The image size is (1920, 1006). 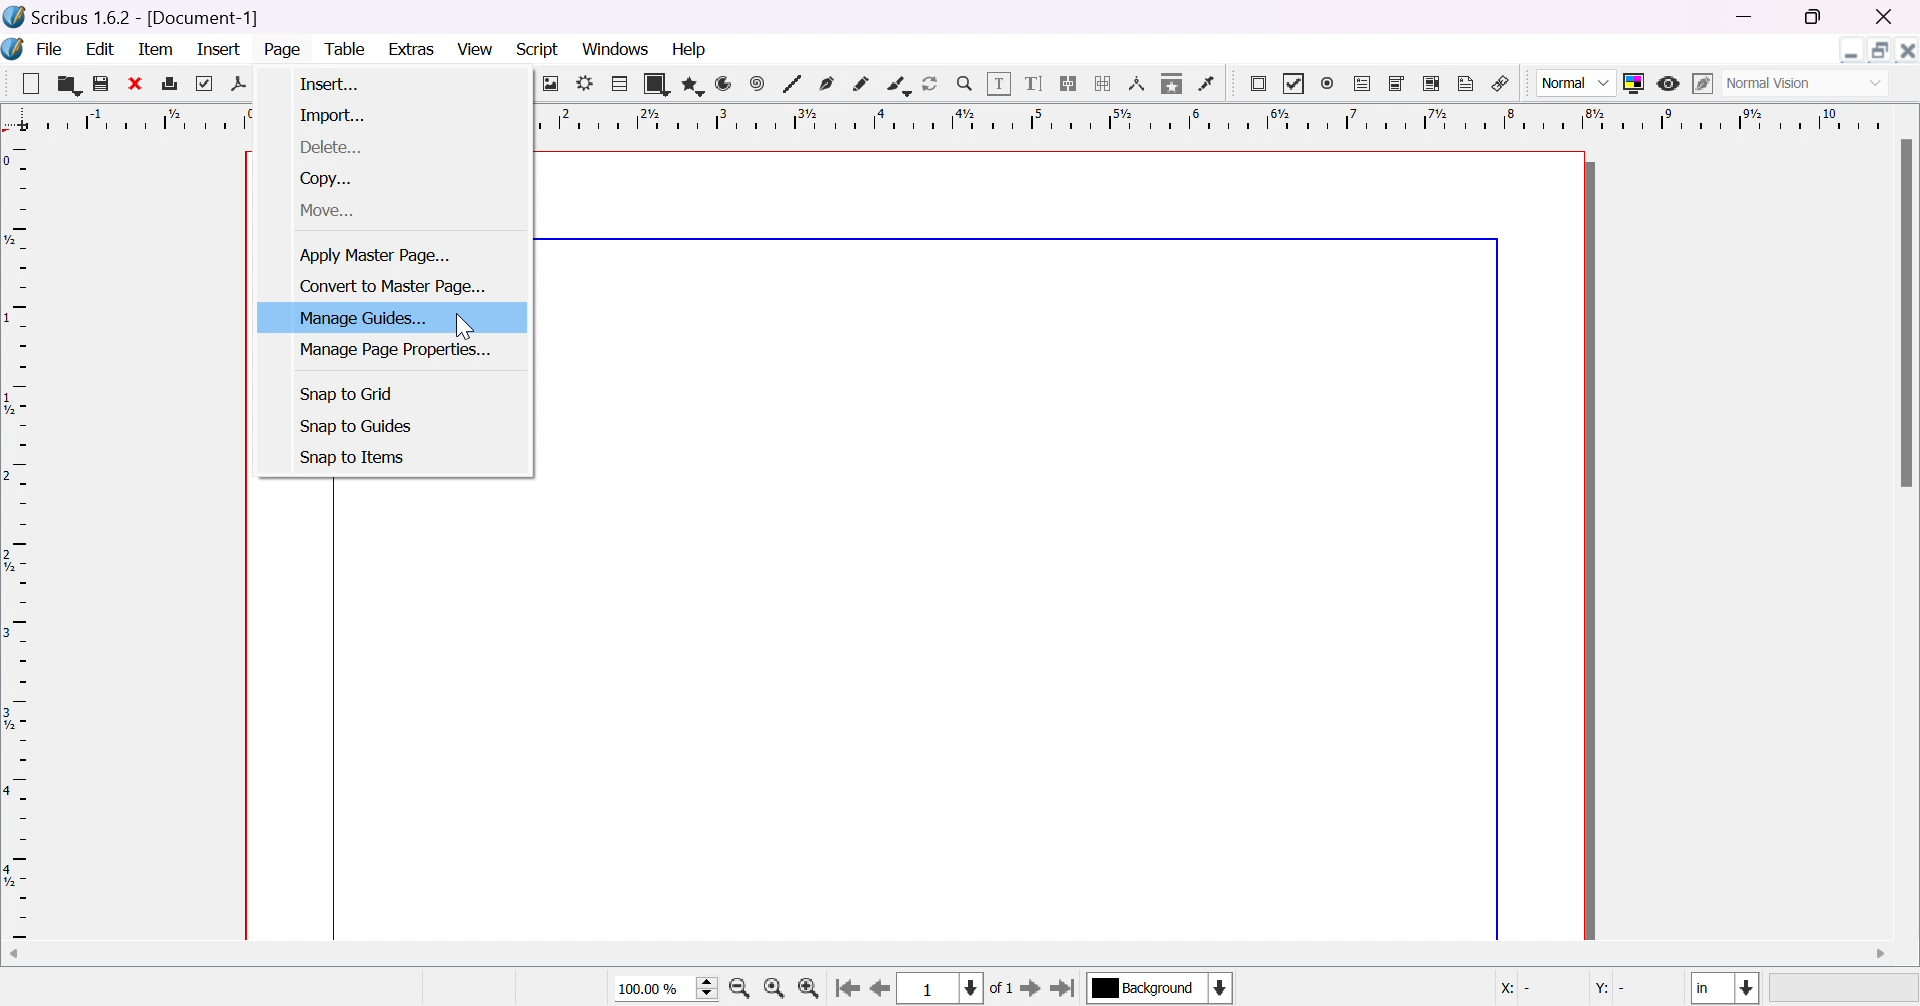 What do you see at coordinates (1067, 987) in the screenshot?
I see `go to last page` at bounding box center [1067, 987].